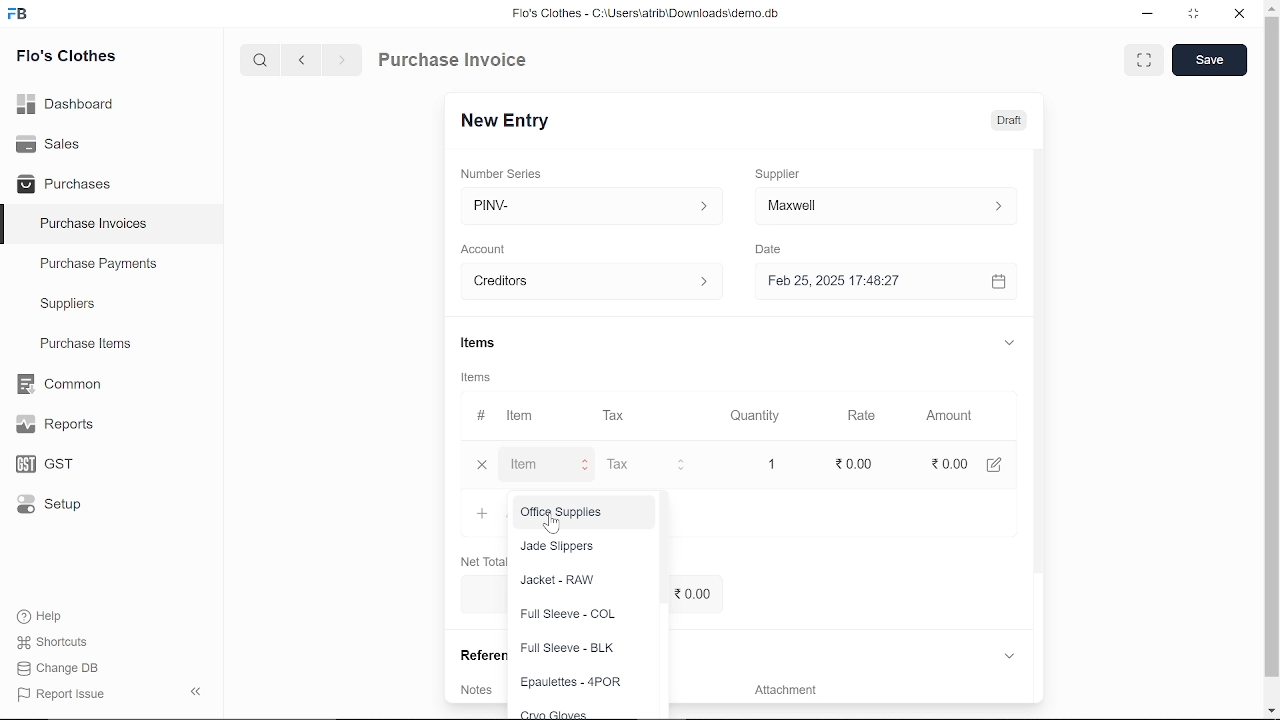  What do you see at coordinates (581, 649) in the screenshot?
I see `Full Sleeve - BLK` at bounding box center [581, 649].